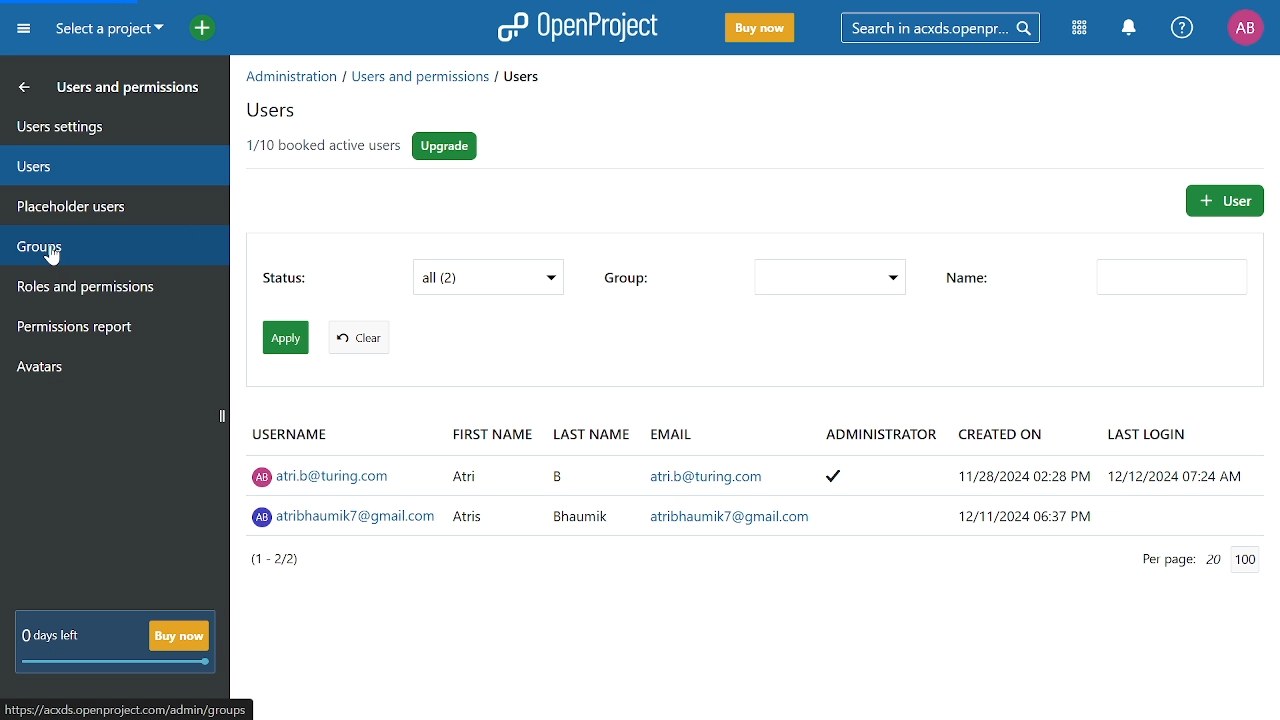  I want to click on Apply, so click(286, 338).